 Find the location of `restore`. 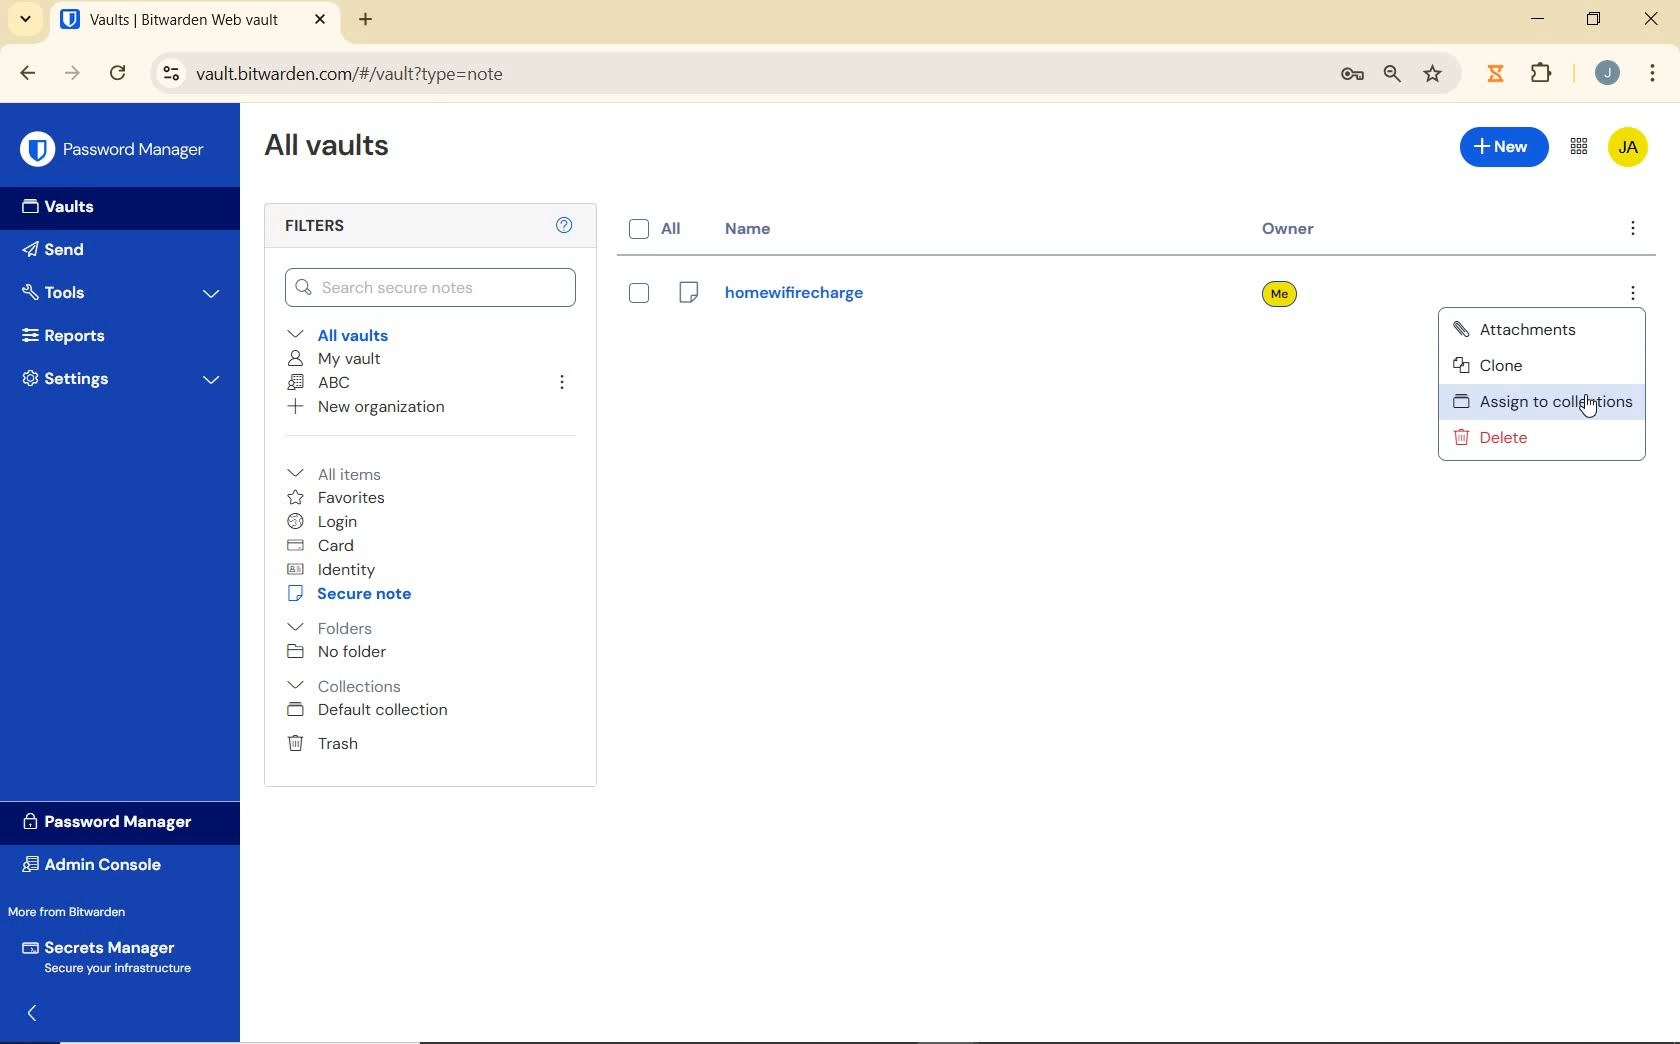

restore is located at coordinates (1594, 19).